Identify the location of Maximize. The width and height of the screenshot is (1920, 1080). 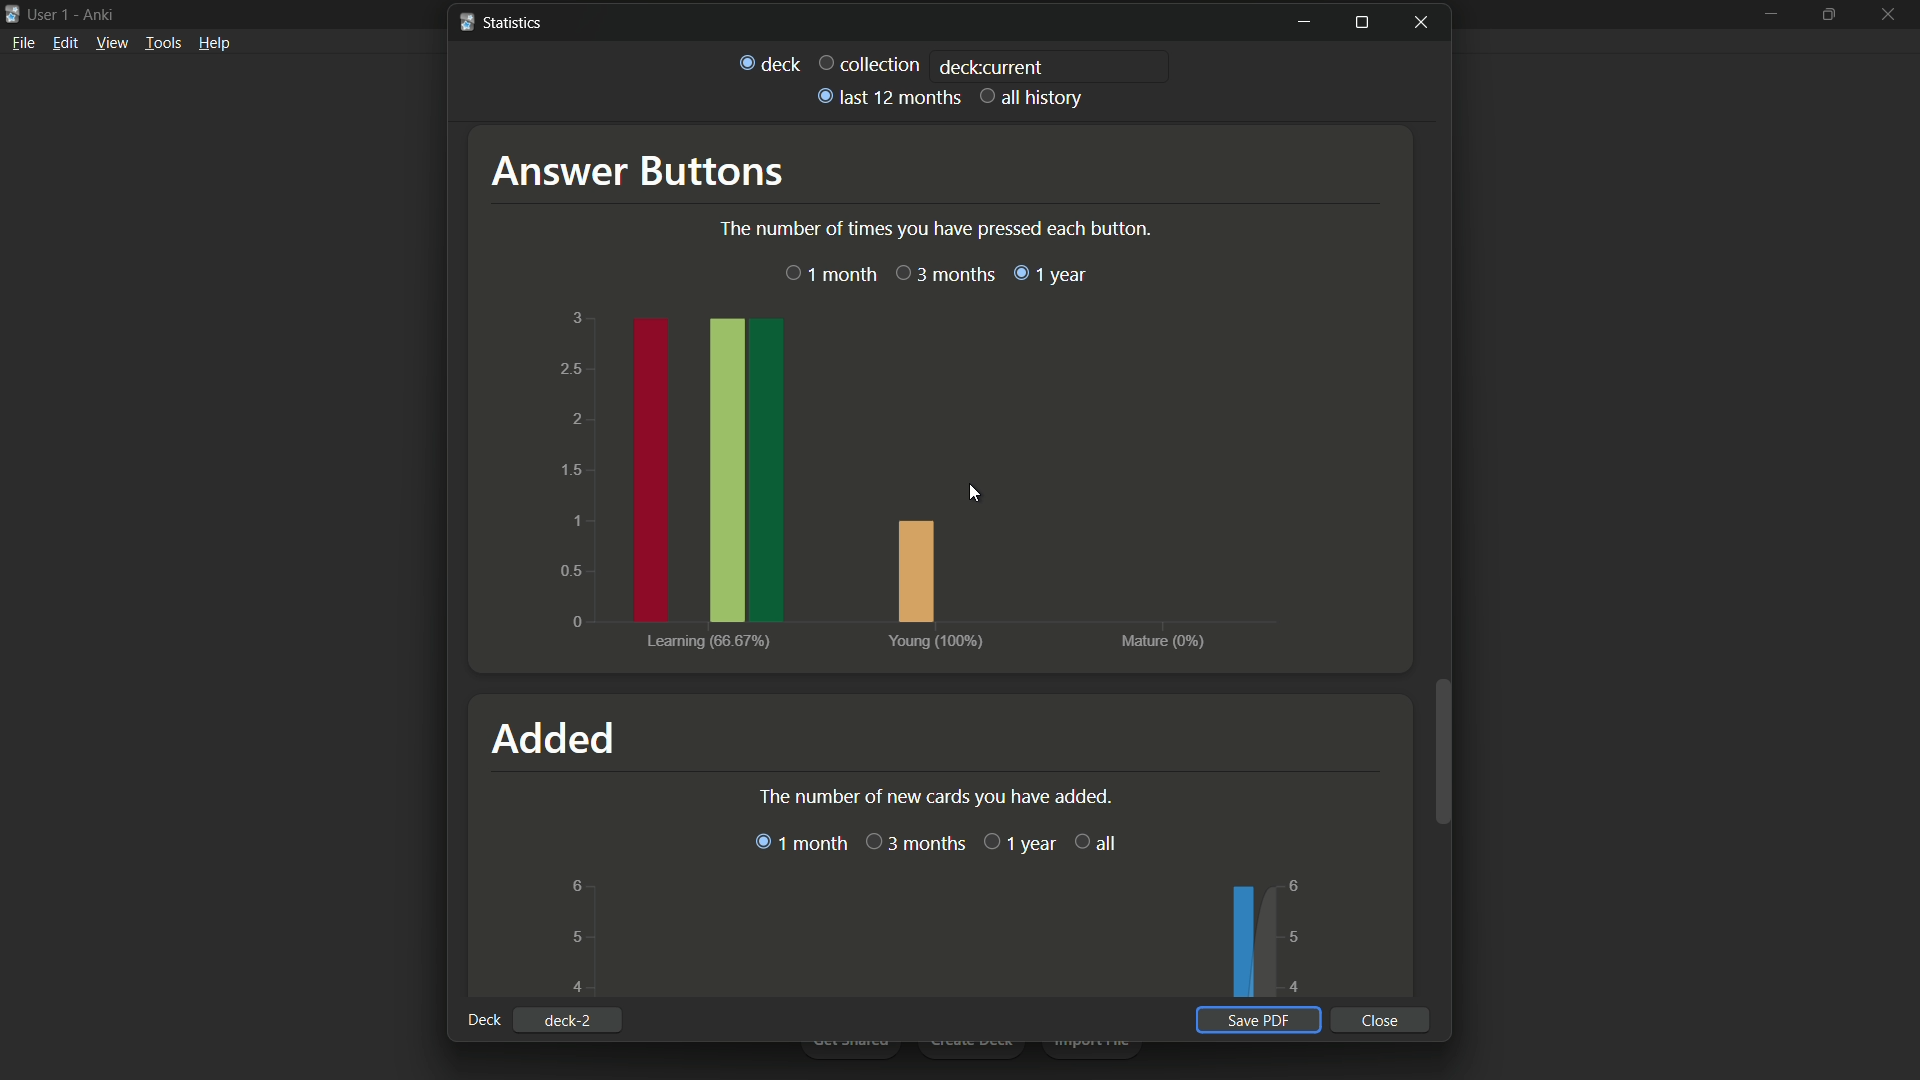
(1361, 22).